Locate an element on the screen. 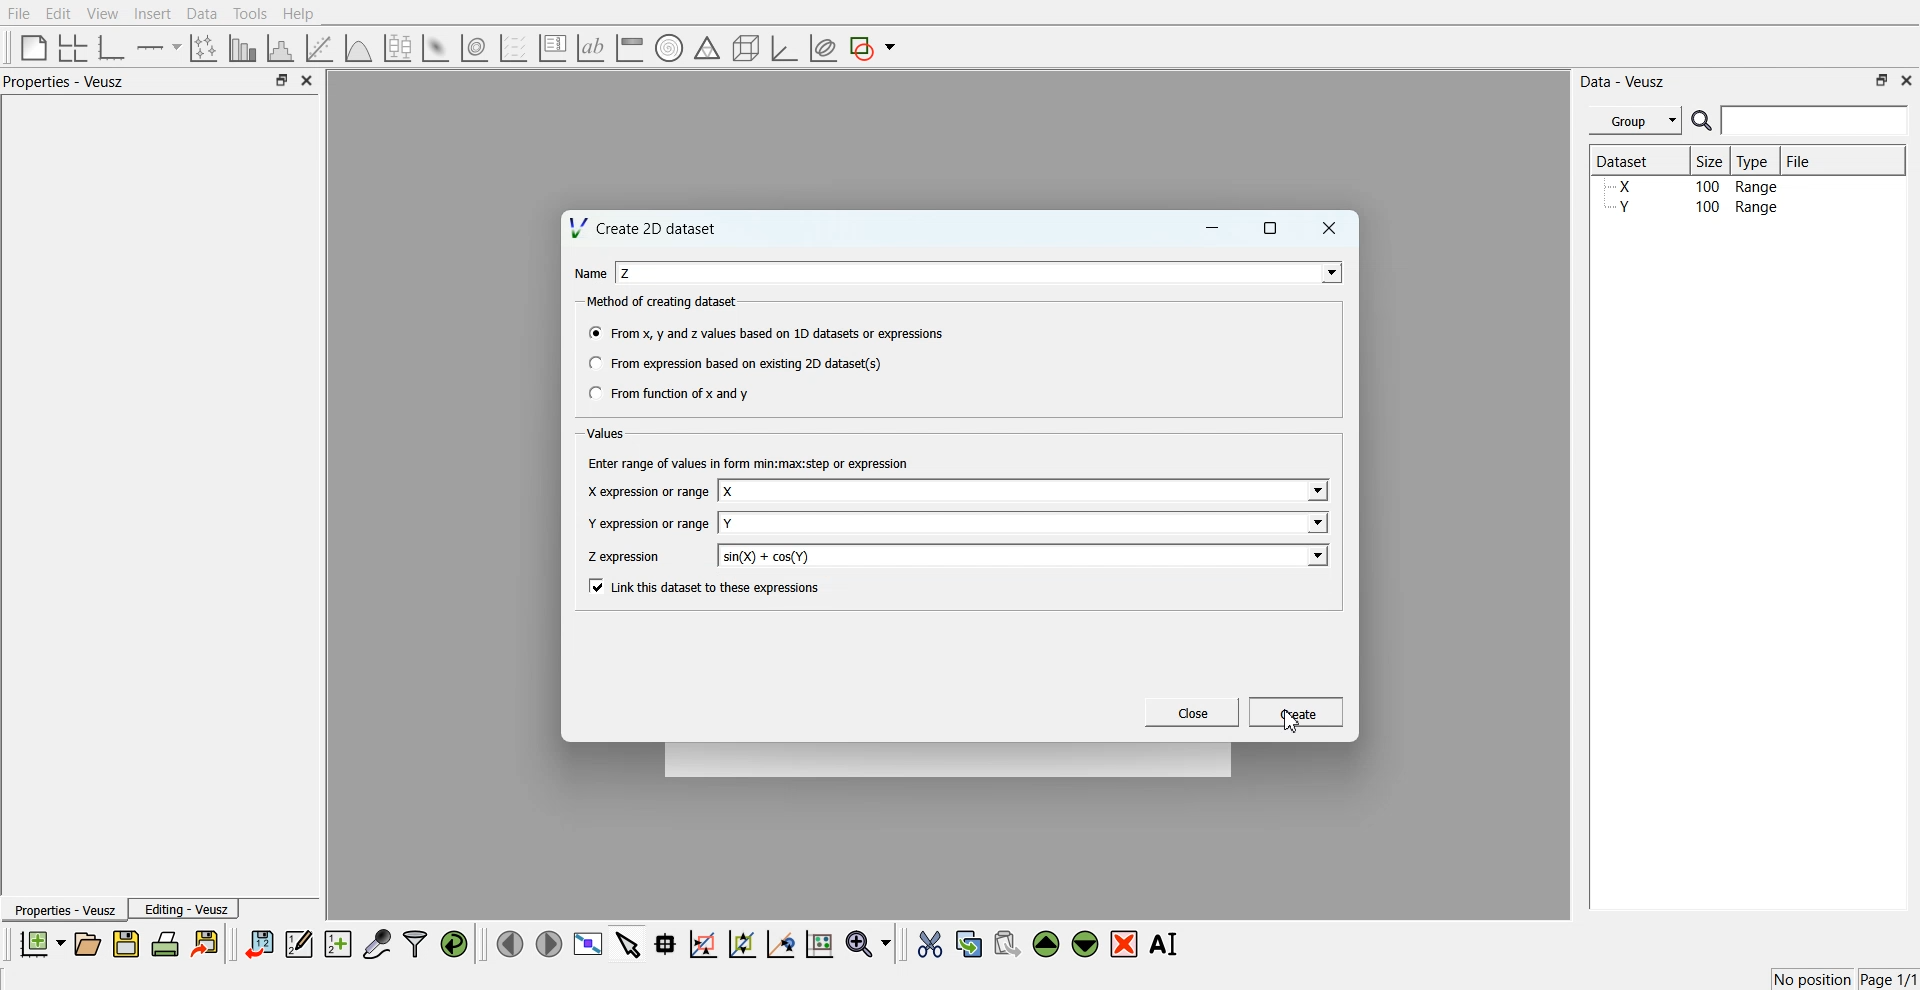  Tools is located at coordinates (251, 14).